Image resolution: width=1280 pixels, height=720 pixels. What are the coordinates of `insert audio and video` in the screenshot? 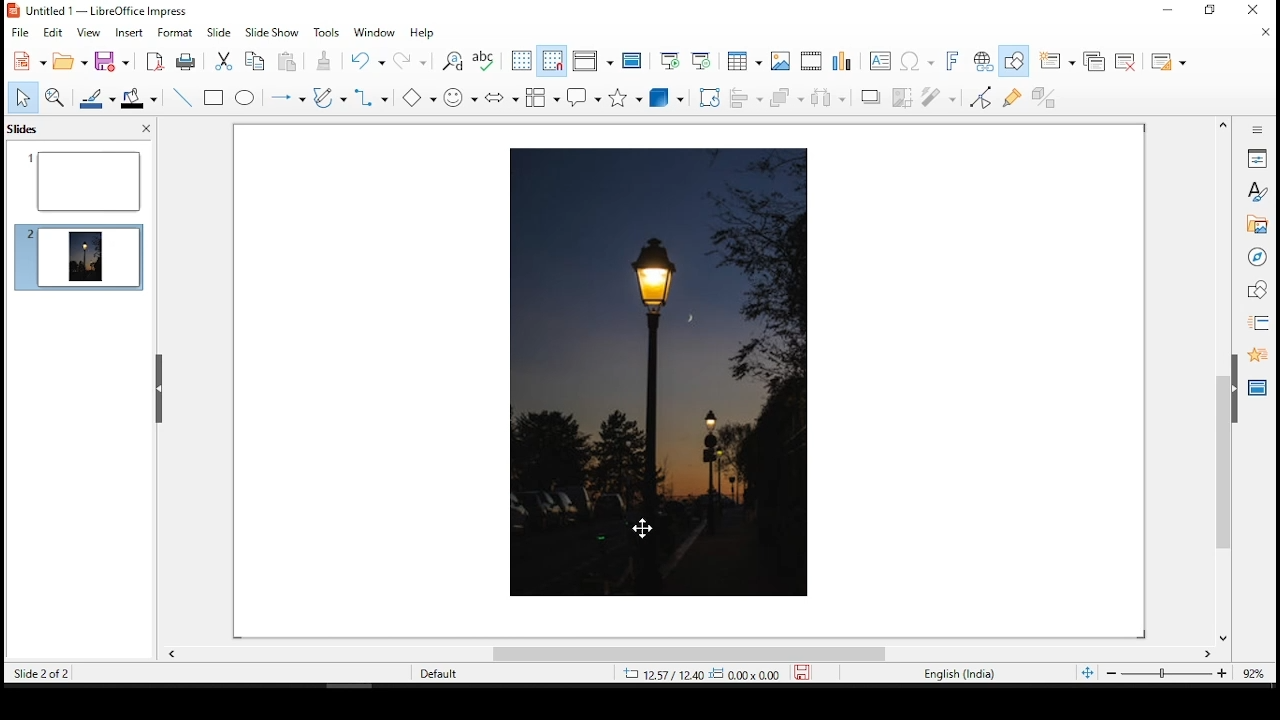 It's located at (811, 60).